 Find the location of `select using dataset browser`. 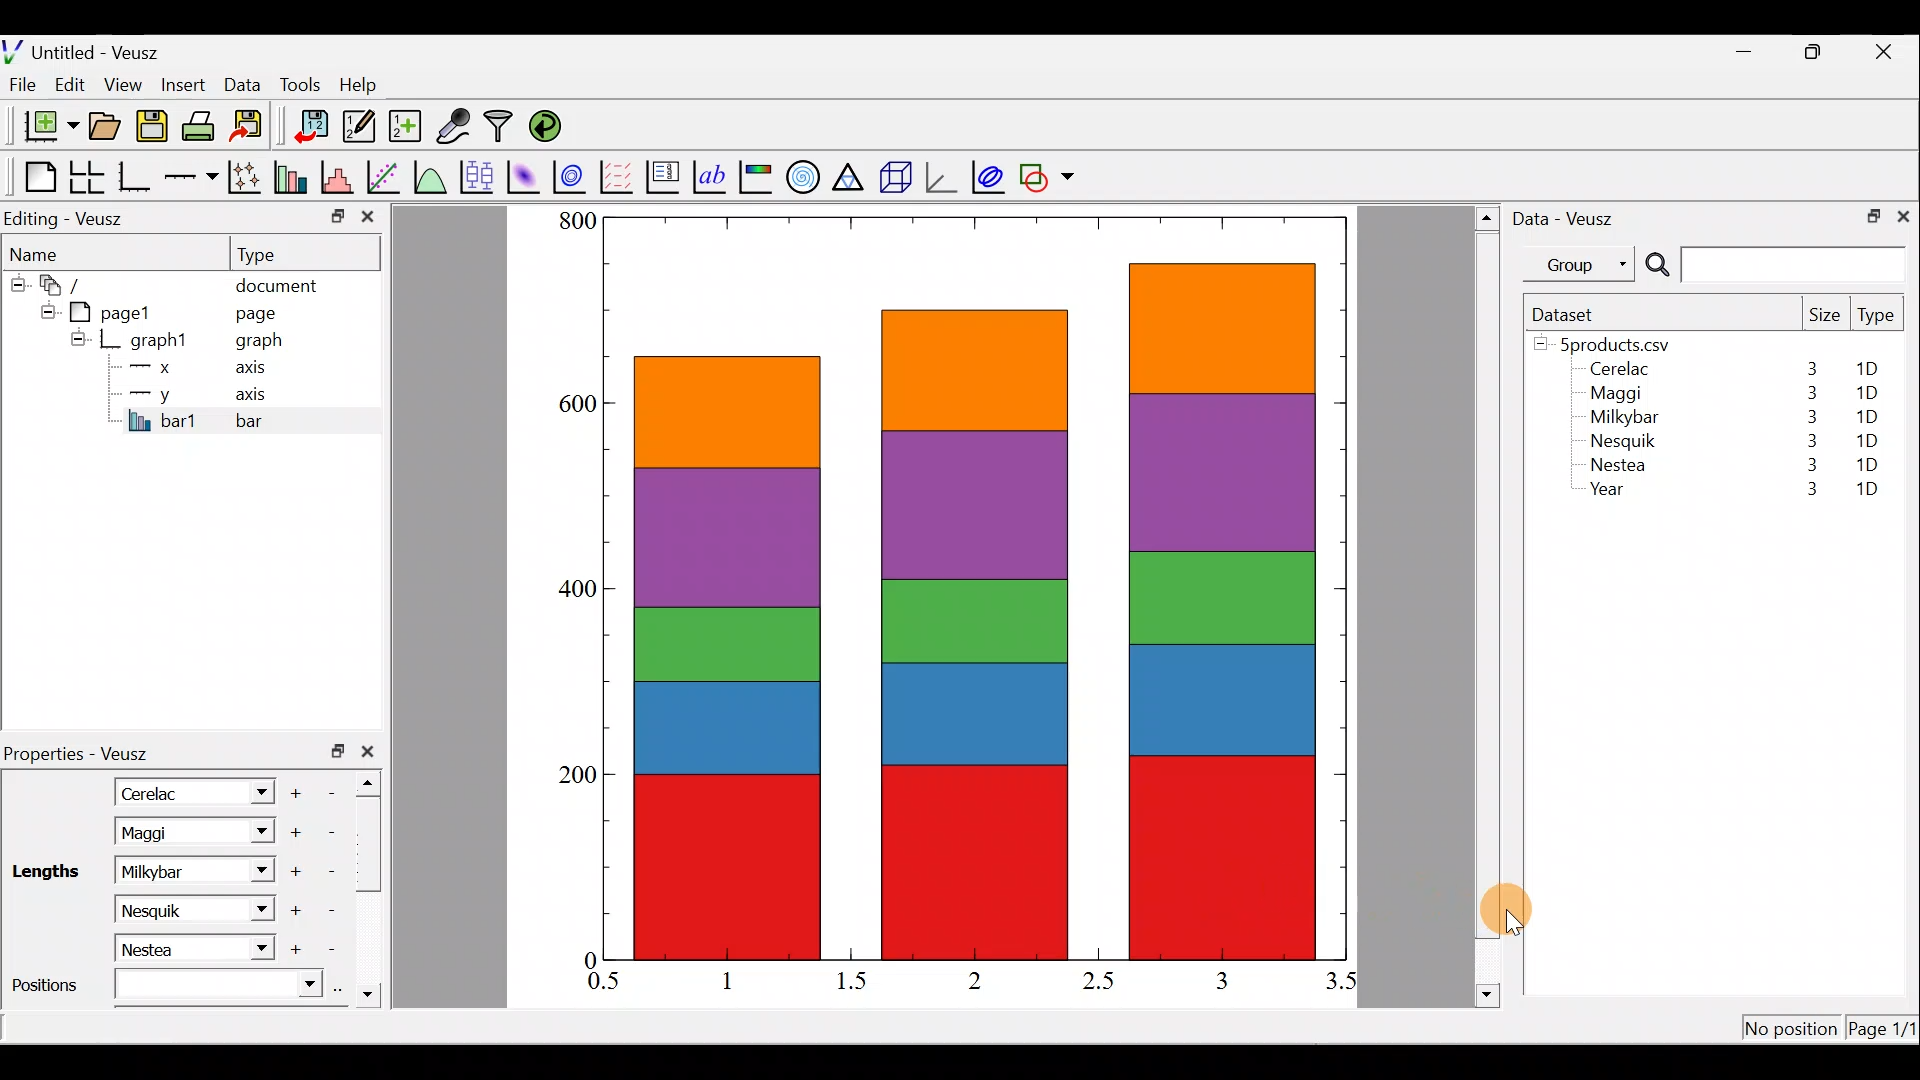

select using dataset browser is located at coordinates (343, 988).